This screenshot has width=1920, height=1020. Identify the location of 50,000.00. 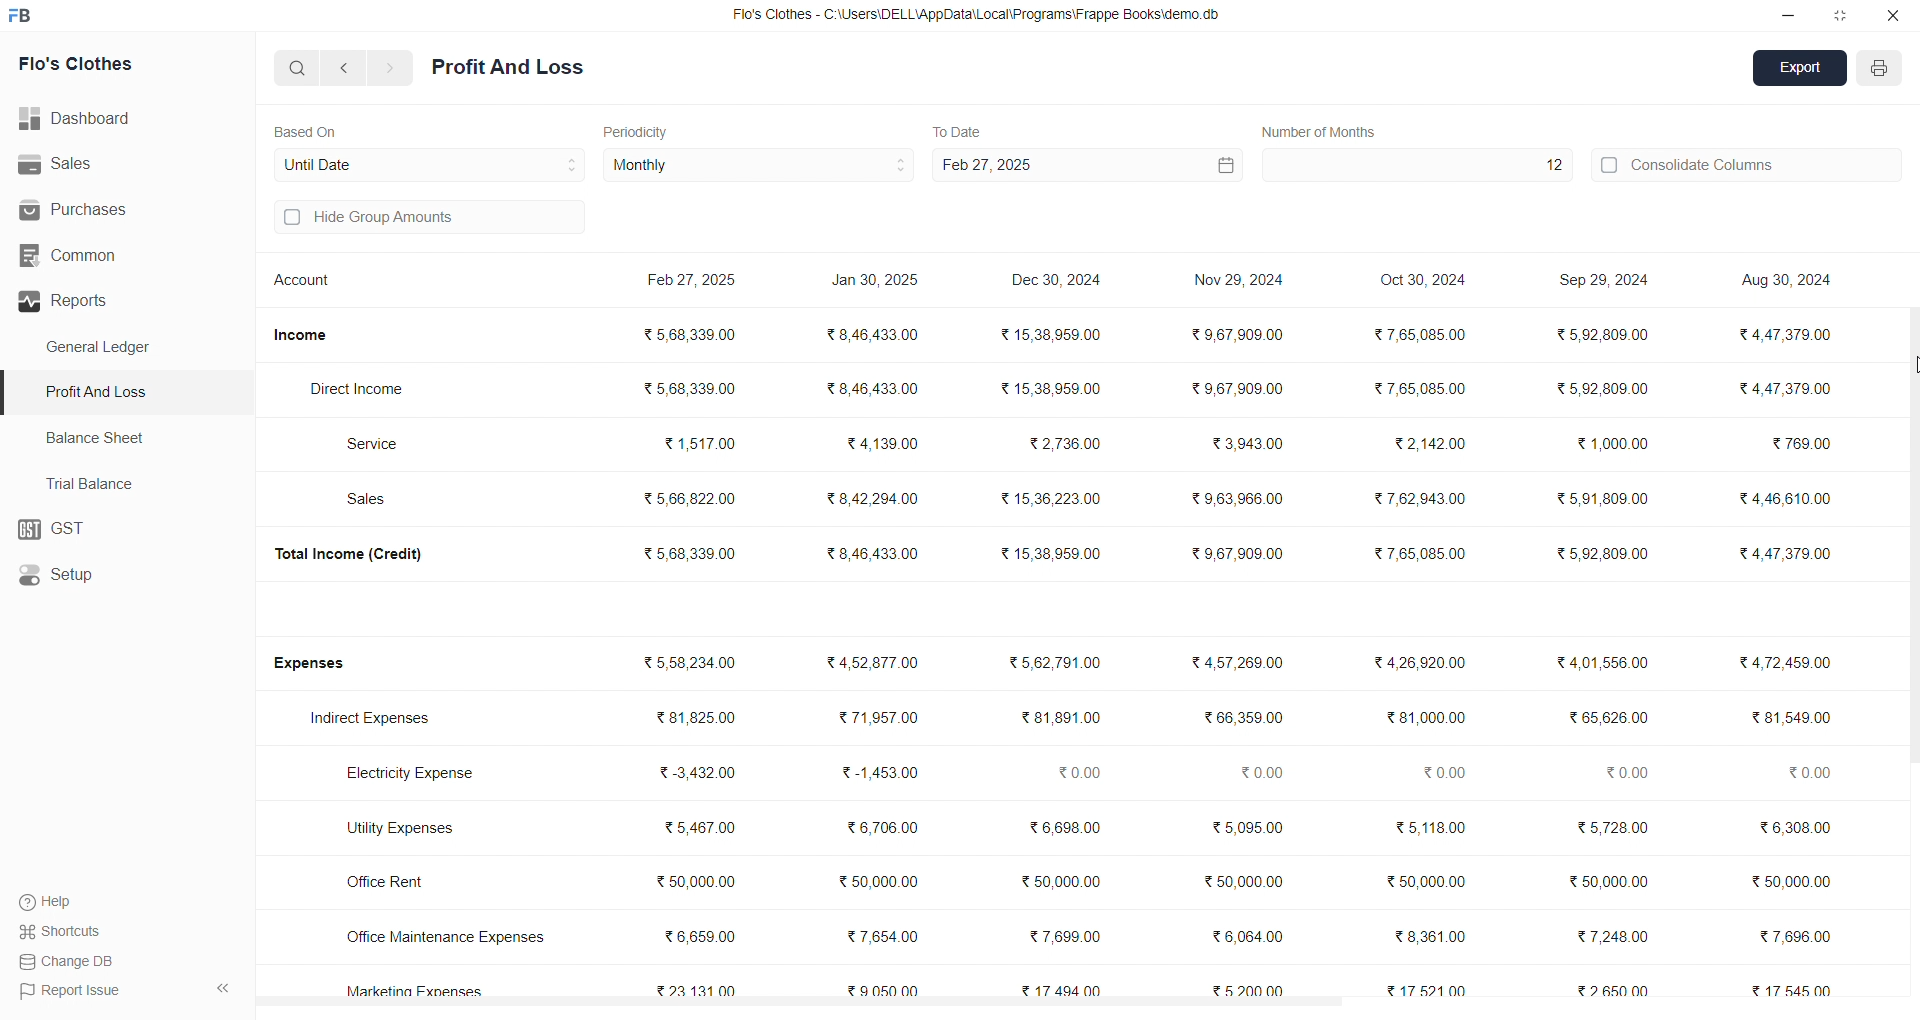
(1781, 884).